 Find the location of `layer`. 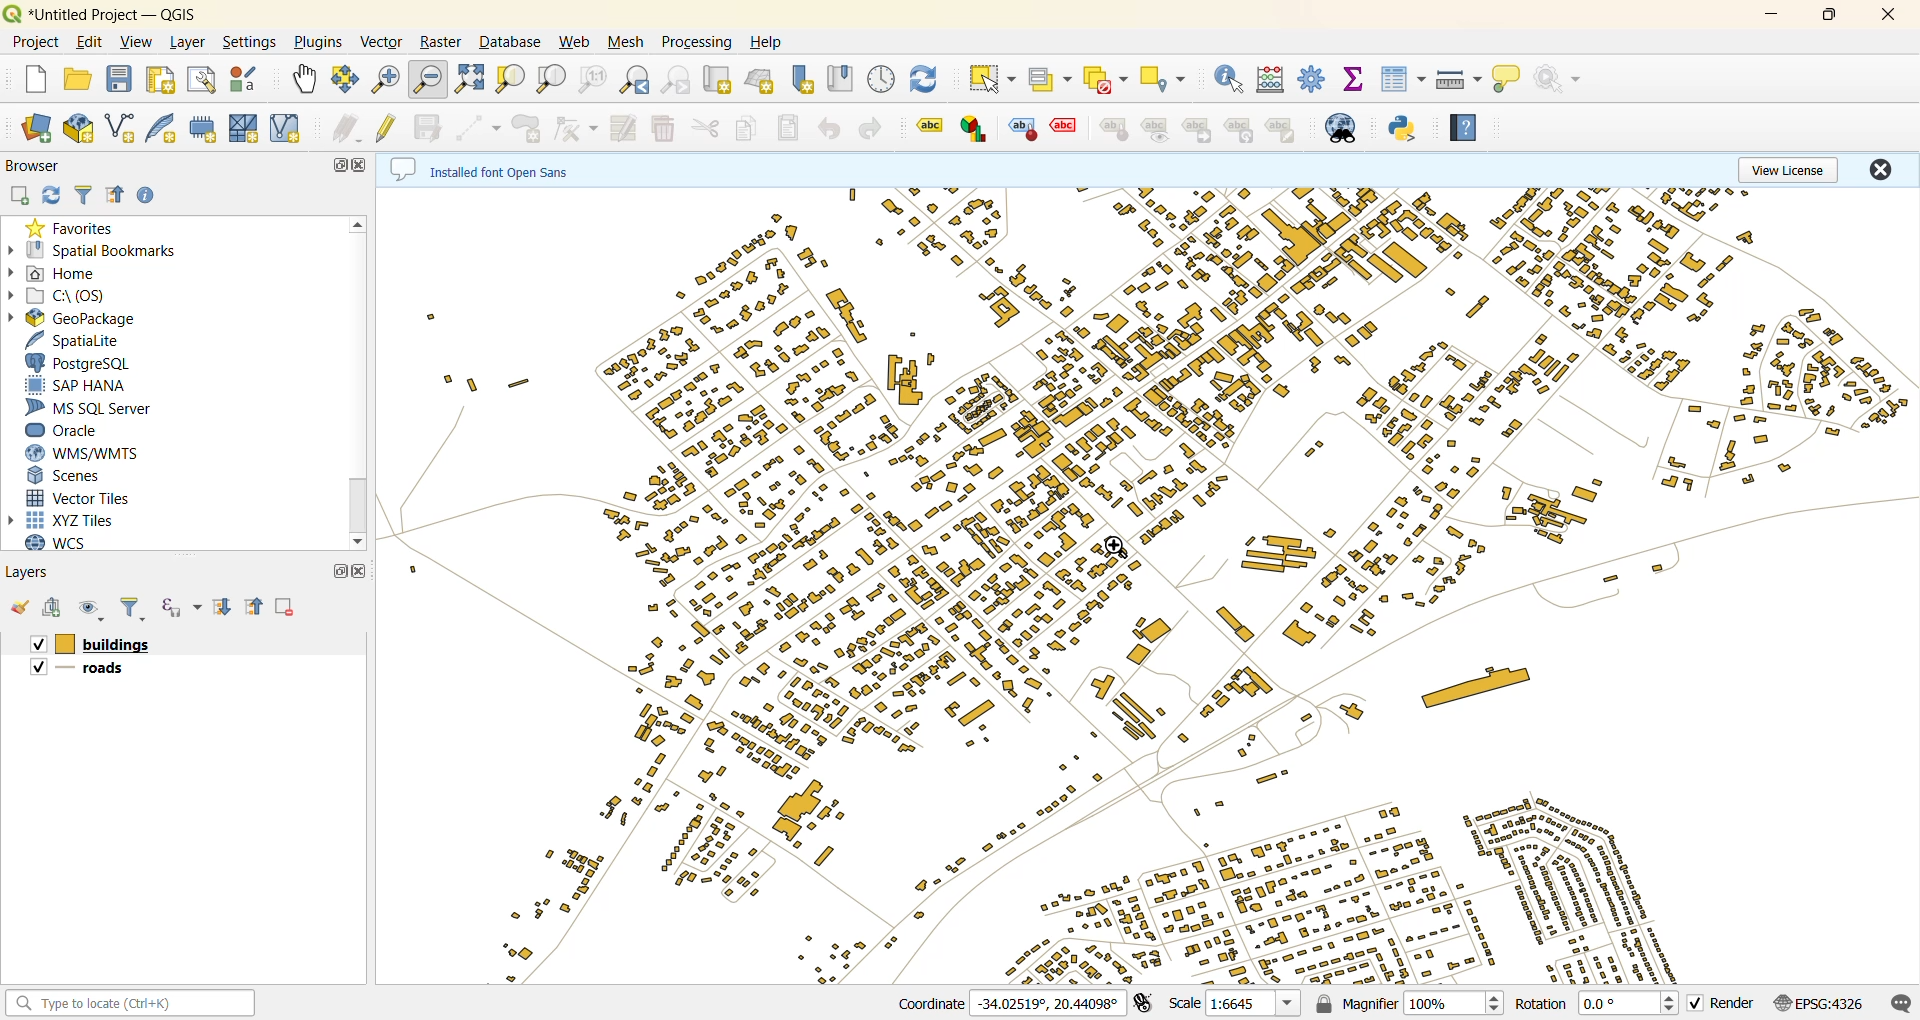

layer is located at coordinates (190, 42).